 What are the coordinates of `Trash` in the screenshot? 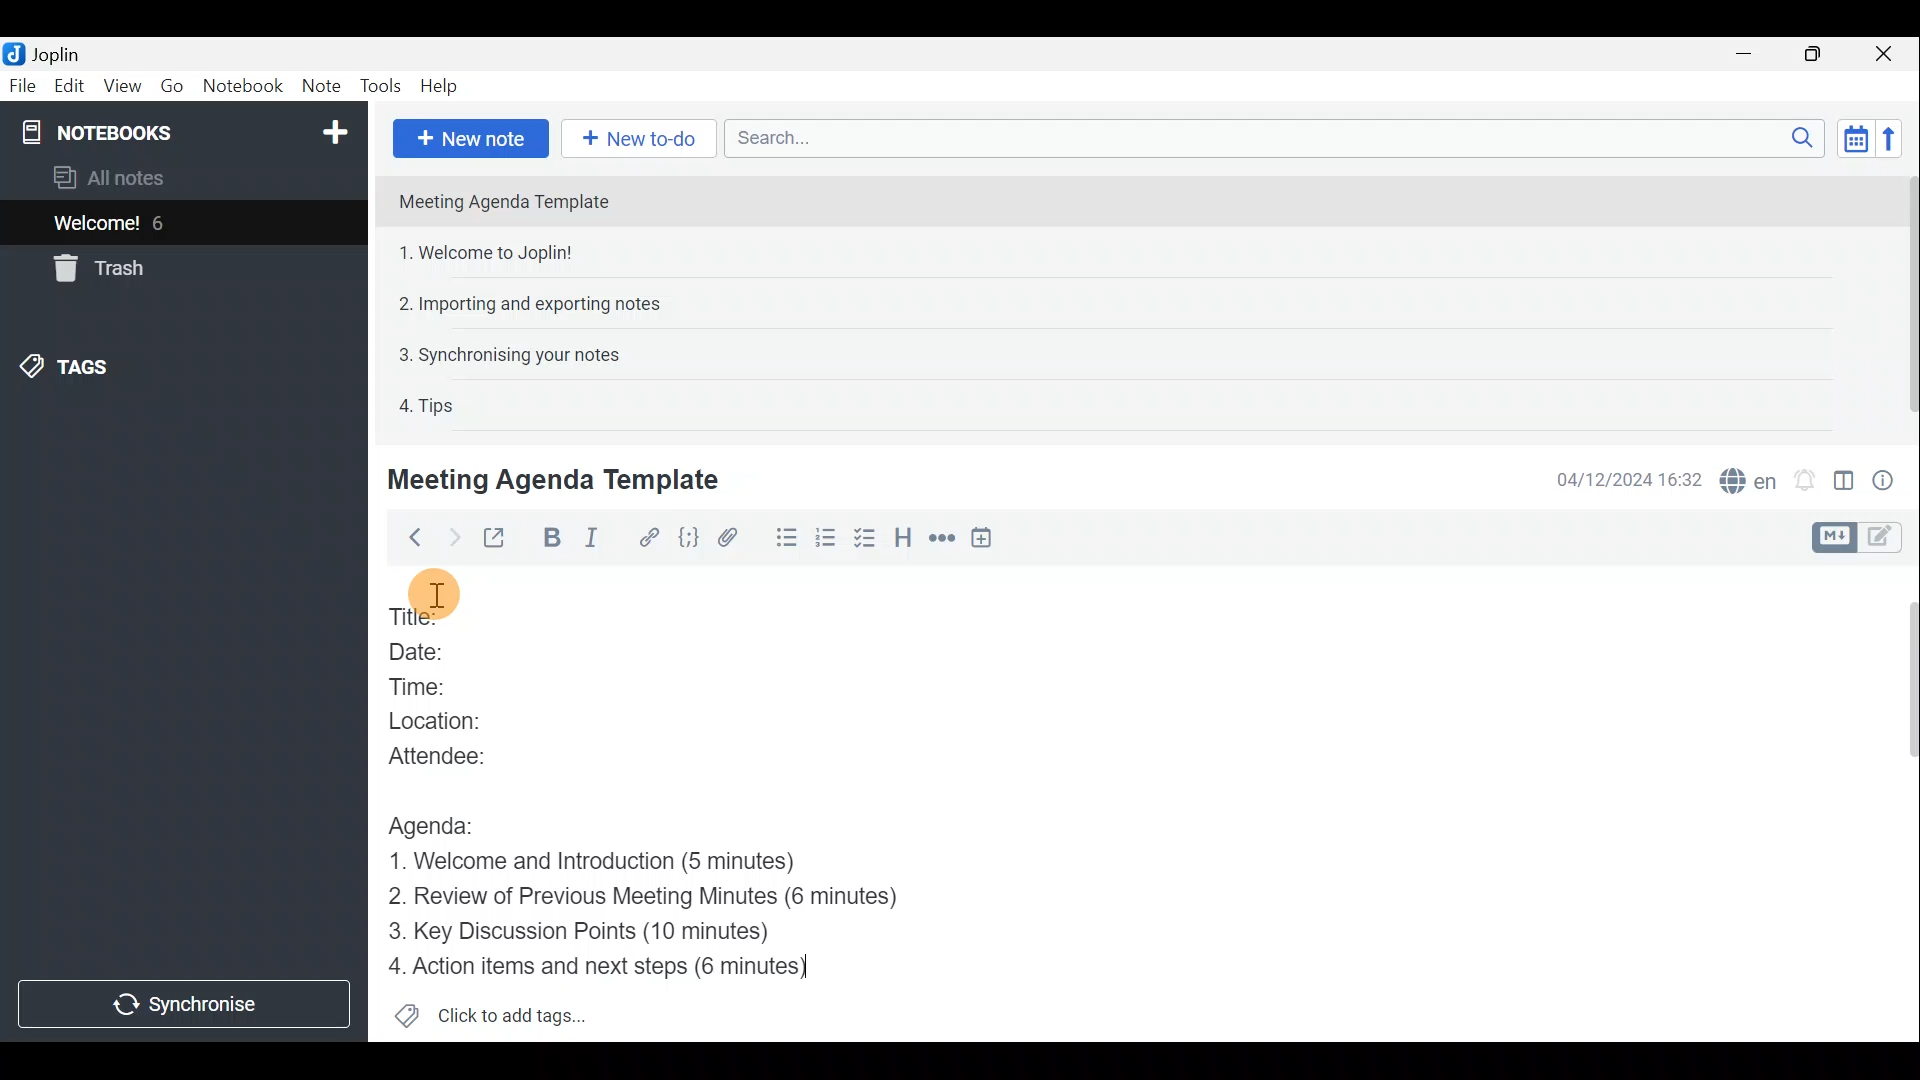 It's located at (95, 268).